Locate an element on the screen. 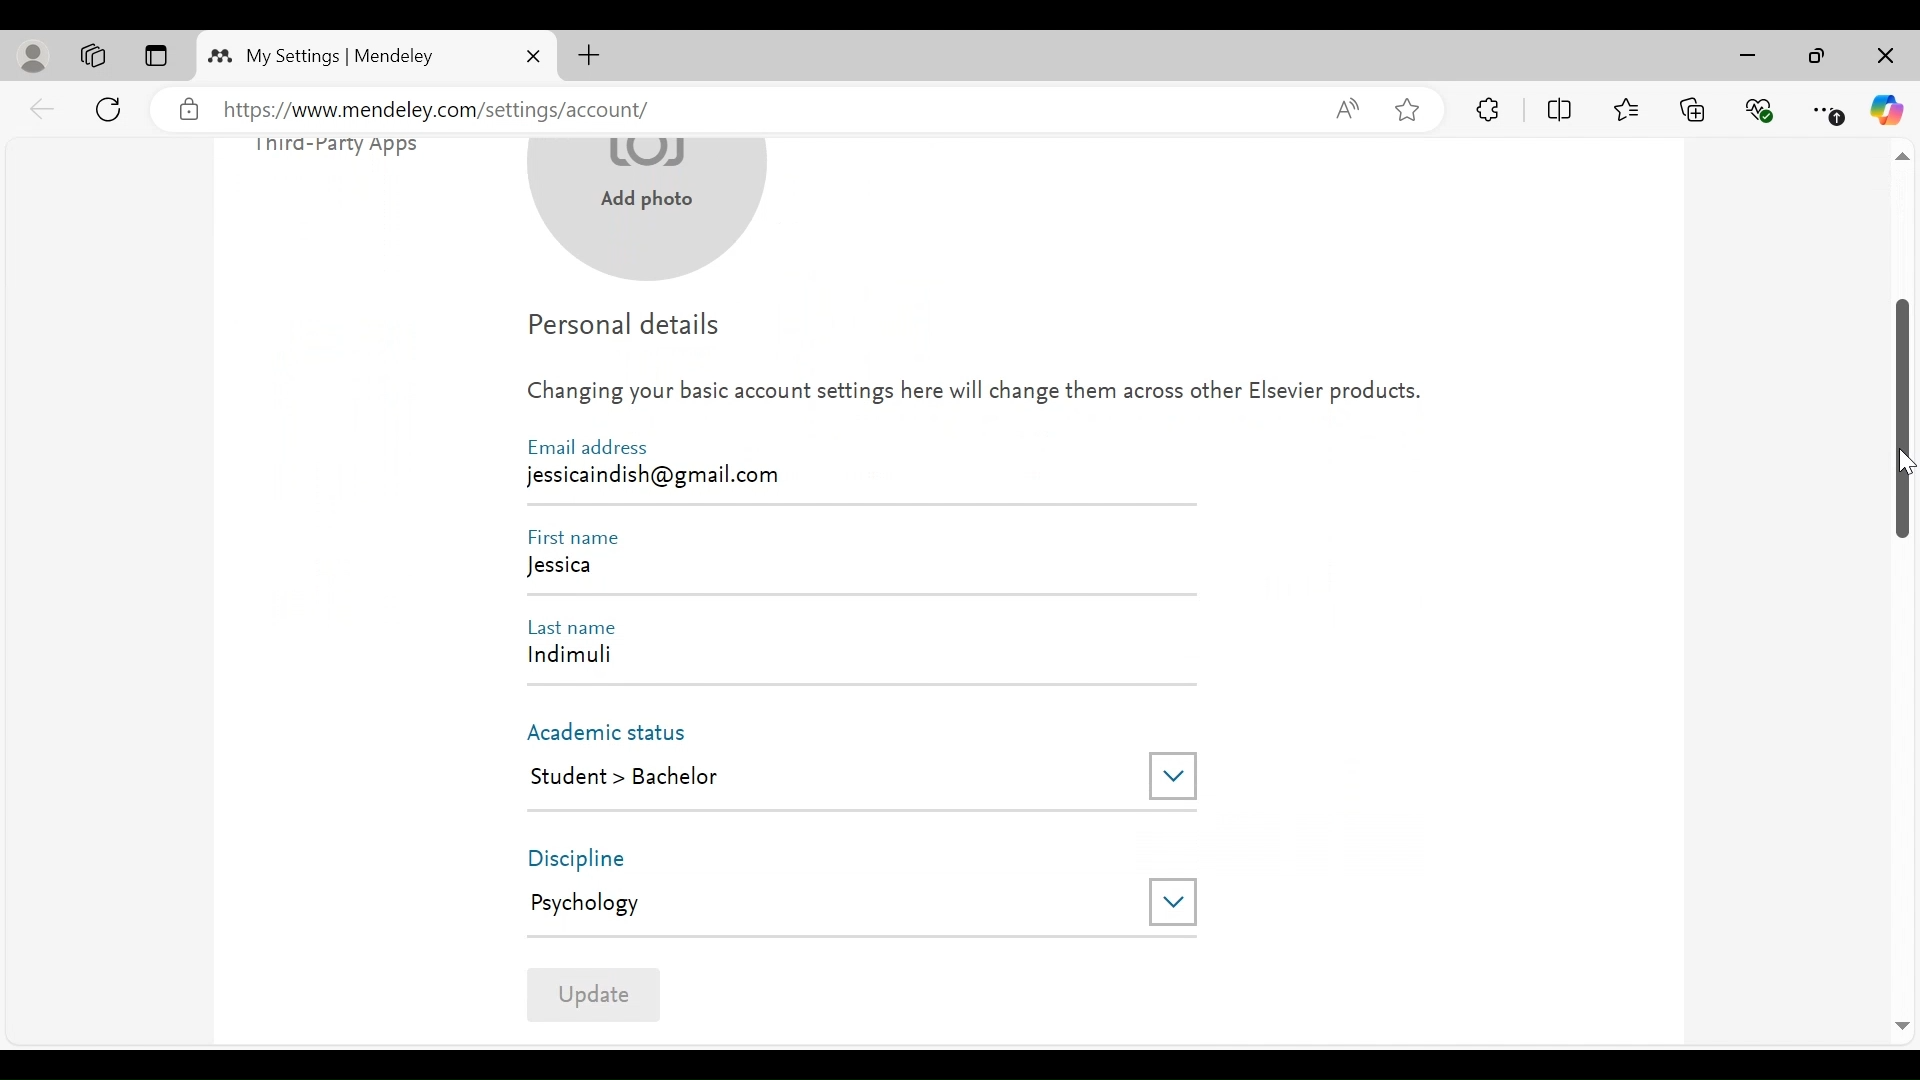 The height and width of the screenshot is (1080, 1920). Close is located at coordinates (533, 56).